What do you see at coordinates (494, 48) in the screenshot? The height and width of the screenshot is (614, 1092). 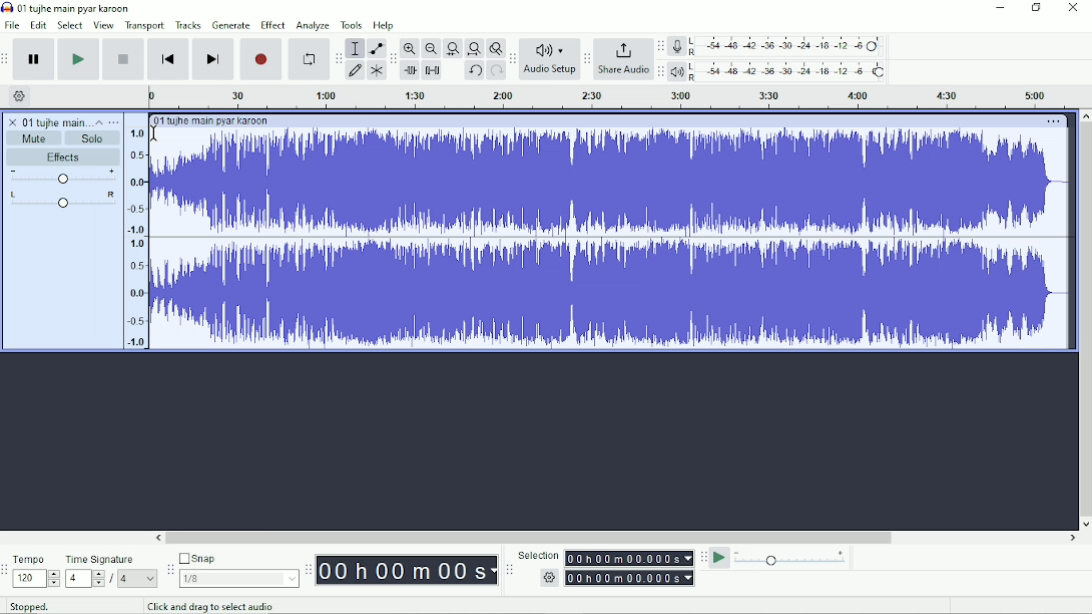 I see `Zoom toggle` at bounding box center [494, 48].